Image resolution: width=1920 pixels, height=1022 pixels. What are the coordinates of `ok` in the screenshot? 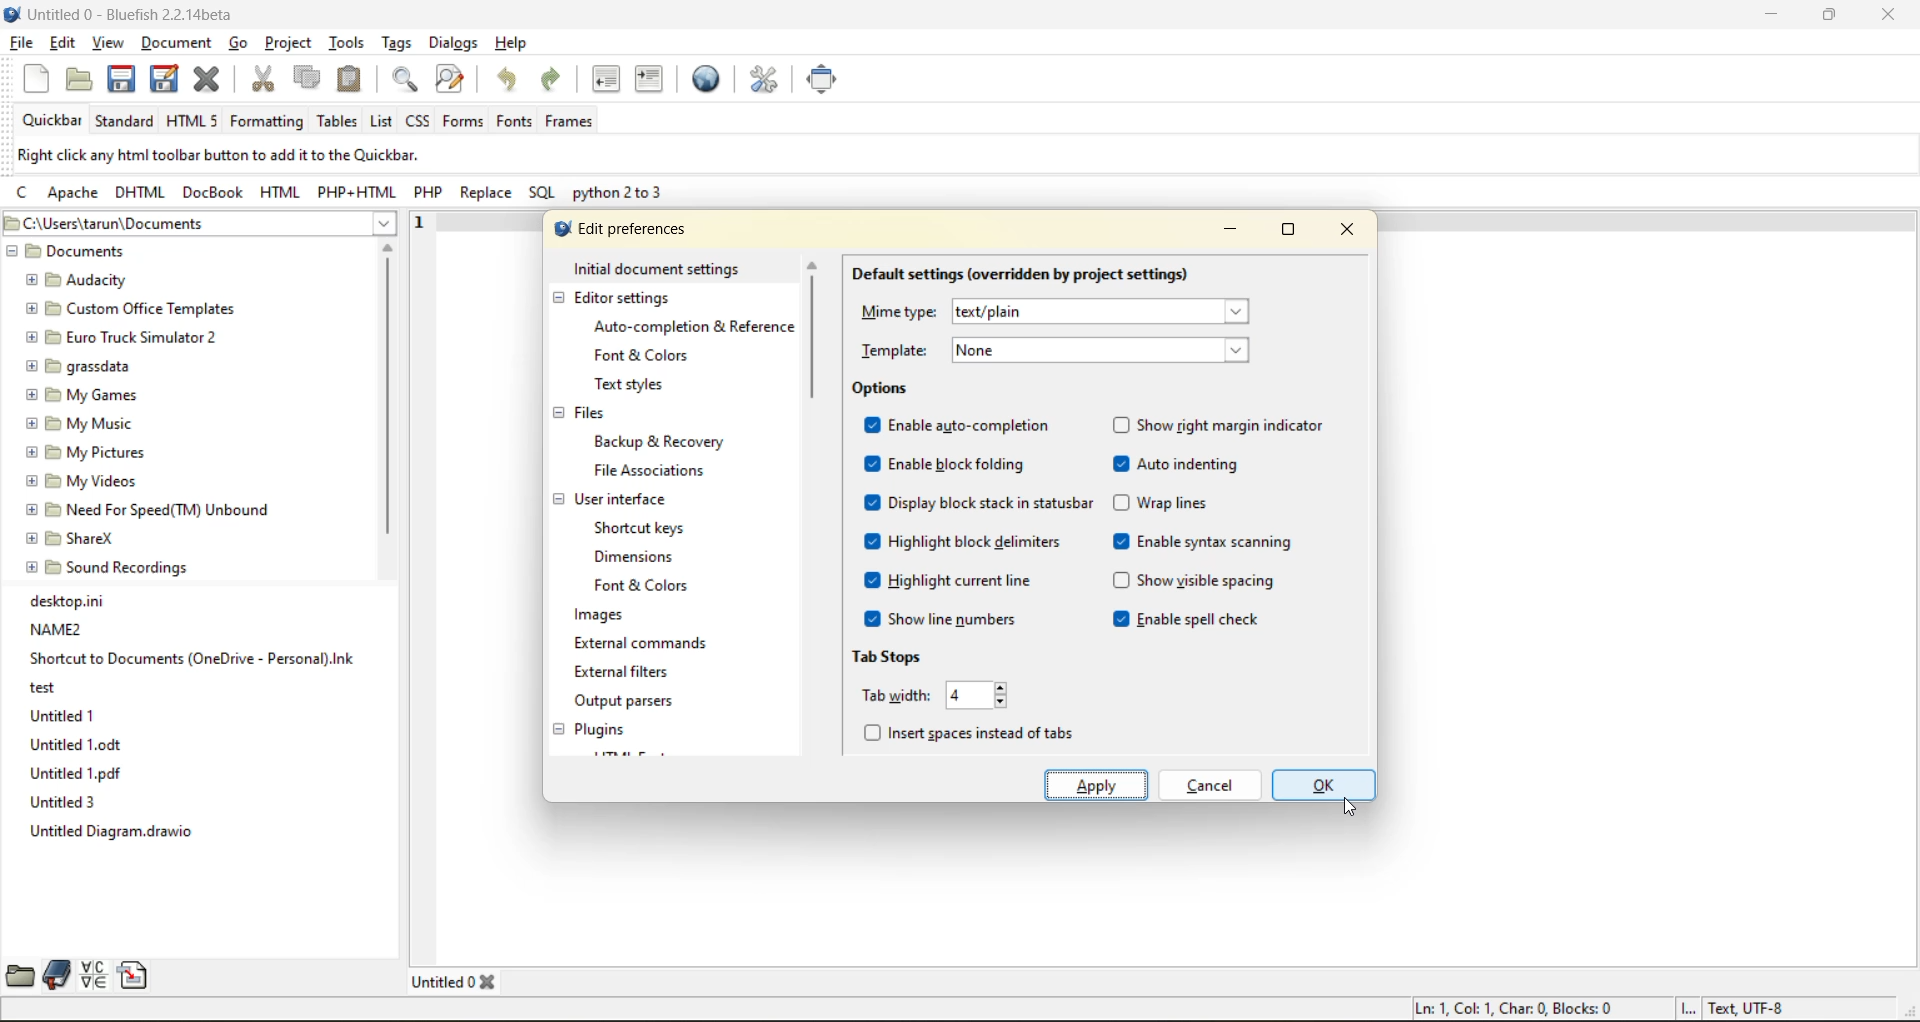 It's located at (1322, 785).